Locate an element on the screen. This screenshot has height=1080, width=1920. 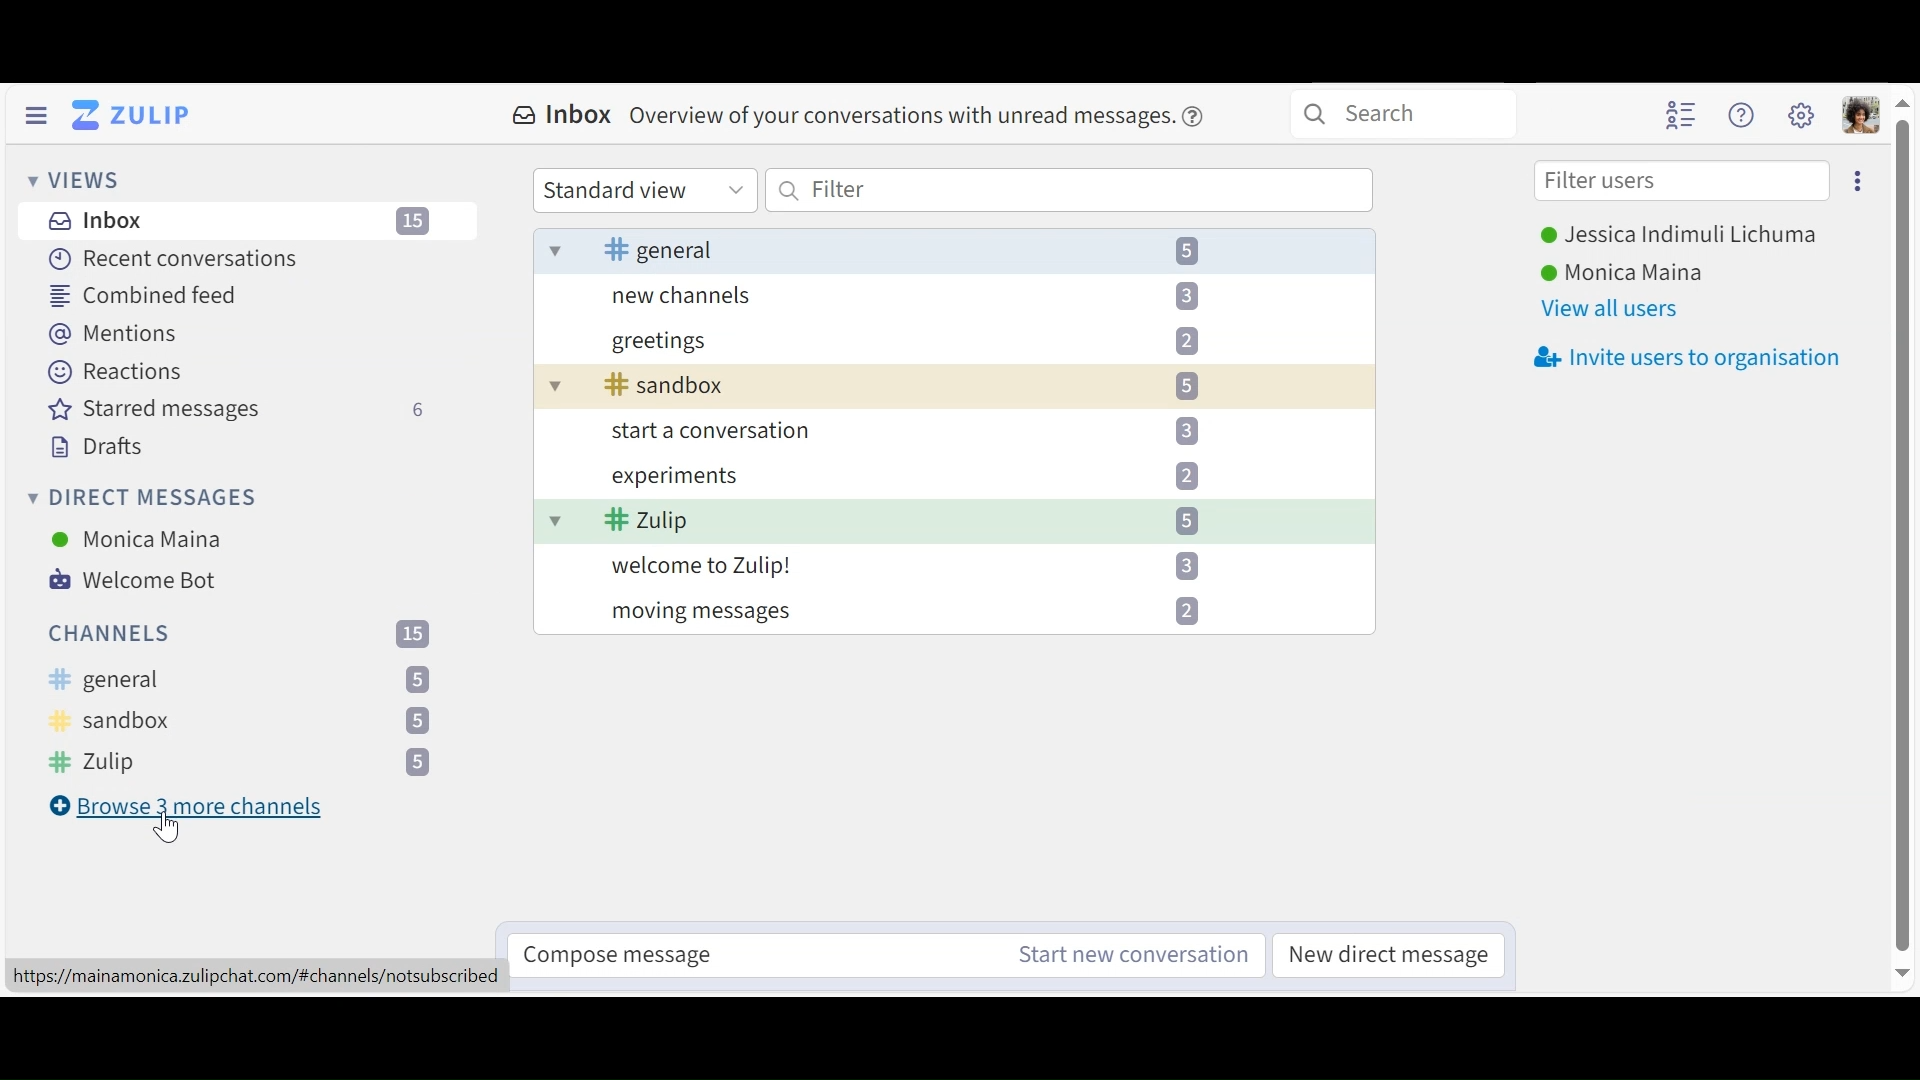
inbox unread messages is located at coordinates (958, 387).